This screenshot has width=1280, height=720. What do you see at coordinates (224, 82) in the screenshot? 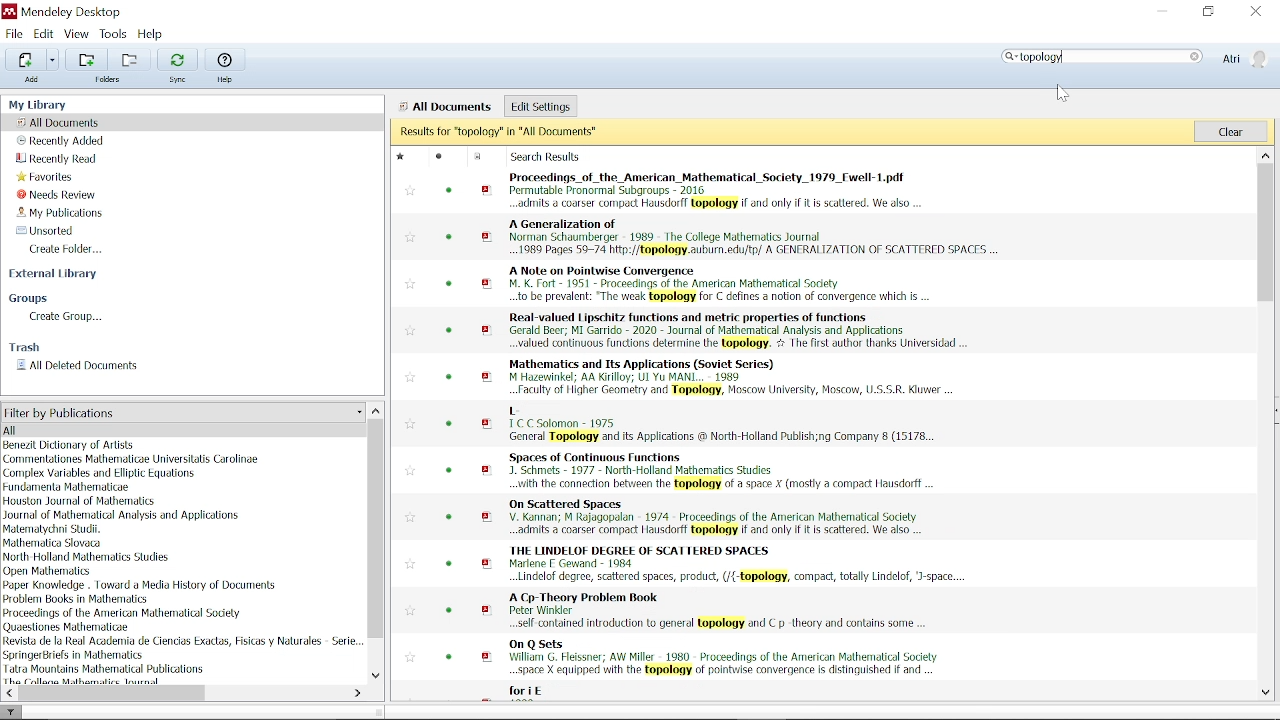
I see `help` at bounding box center [224, 82].